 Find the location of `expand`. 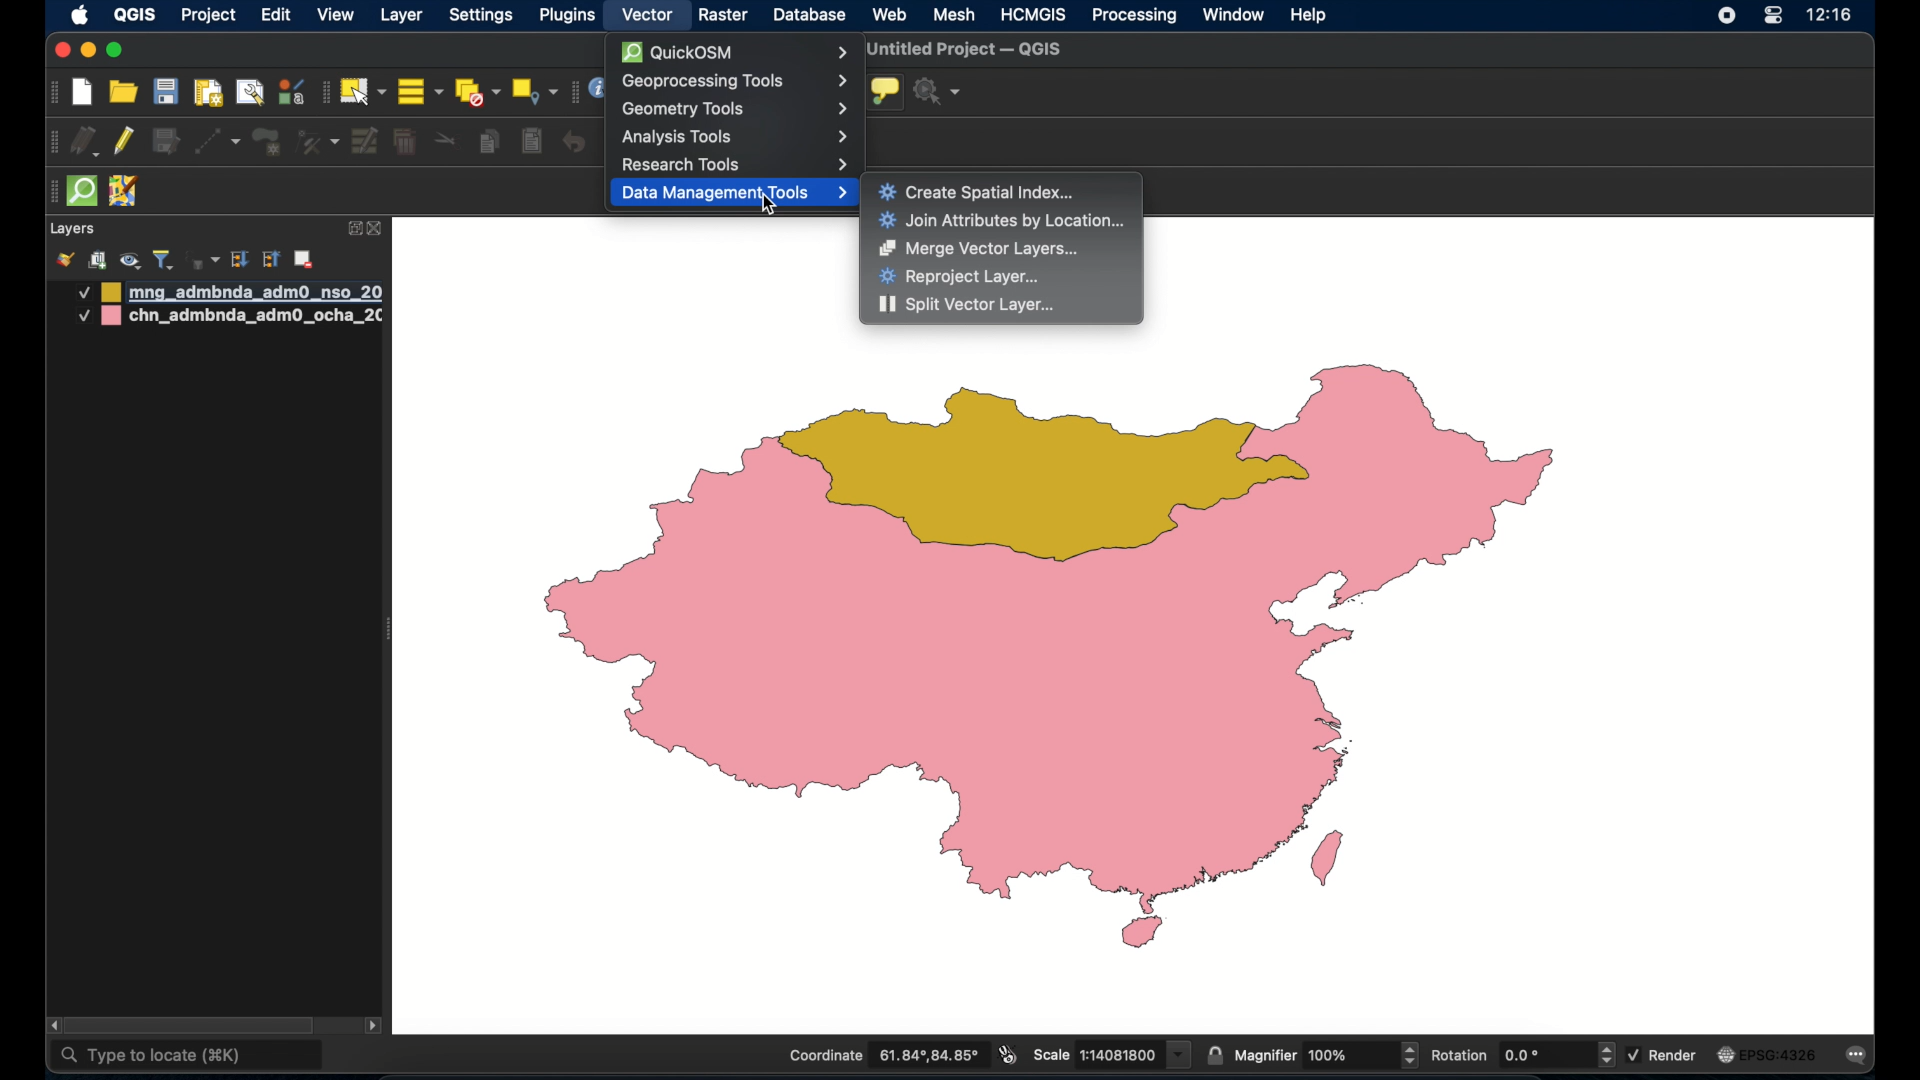

expand is located at coordinates (353, 227).